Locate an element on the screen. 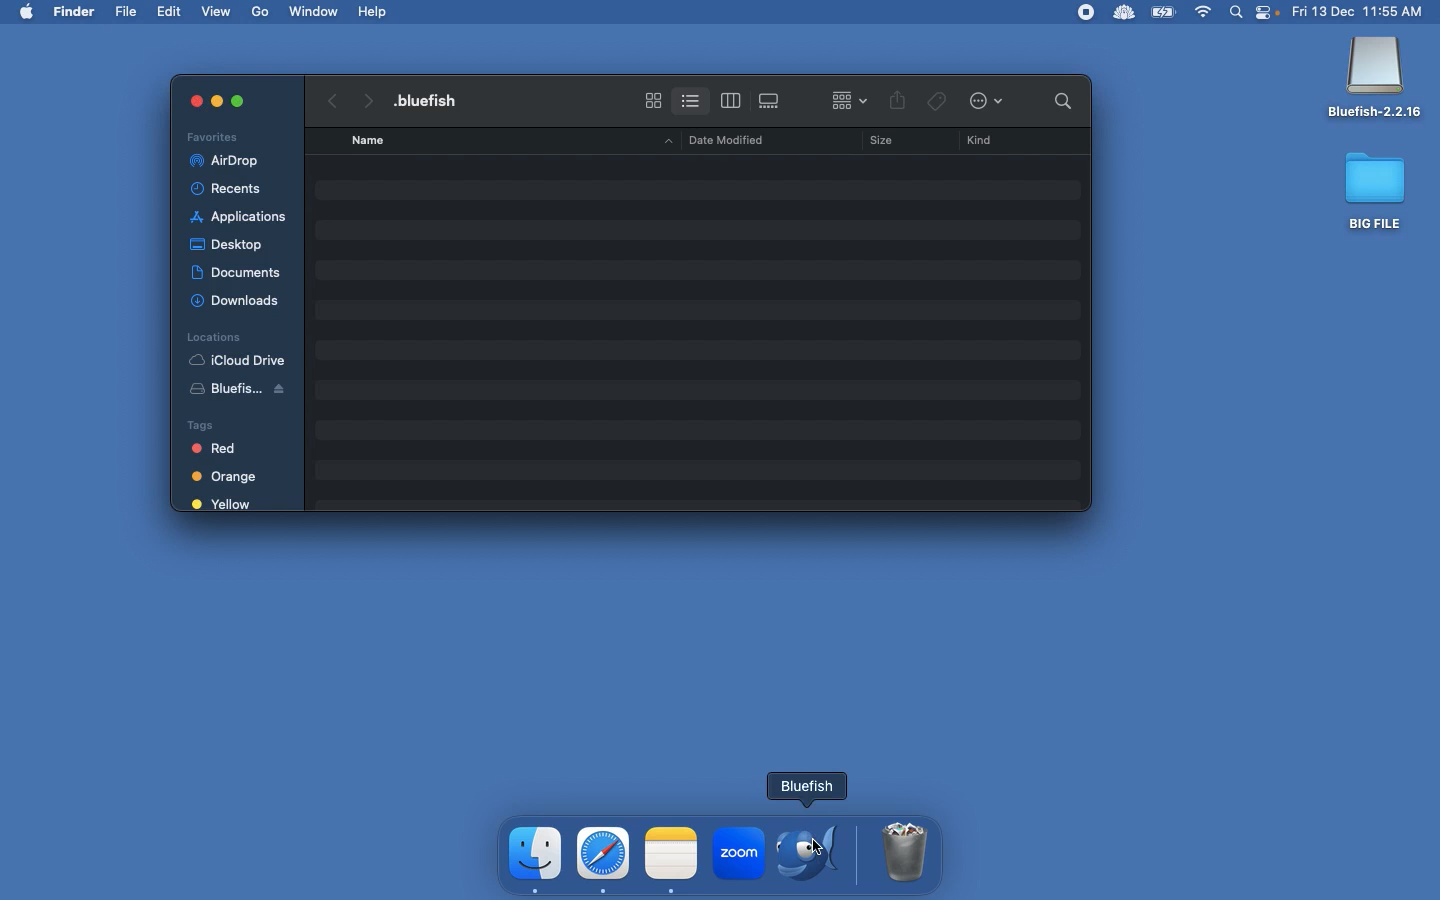 The width and height of the screenshot is (1440, 900). kind is located at coordinates (984, 141).